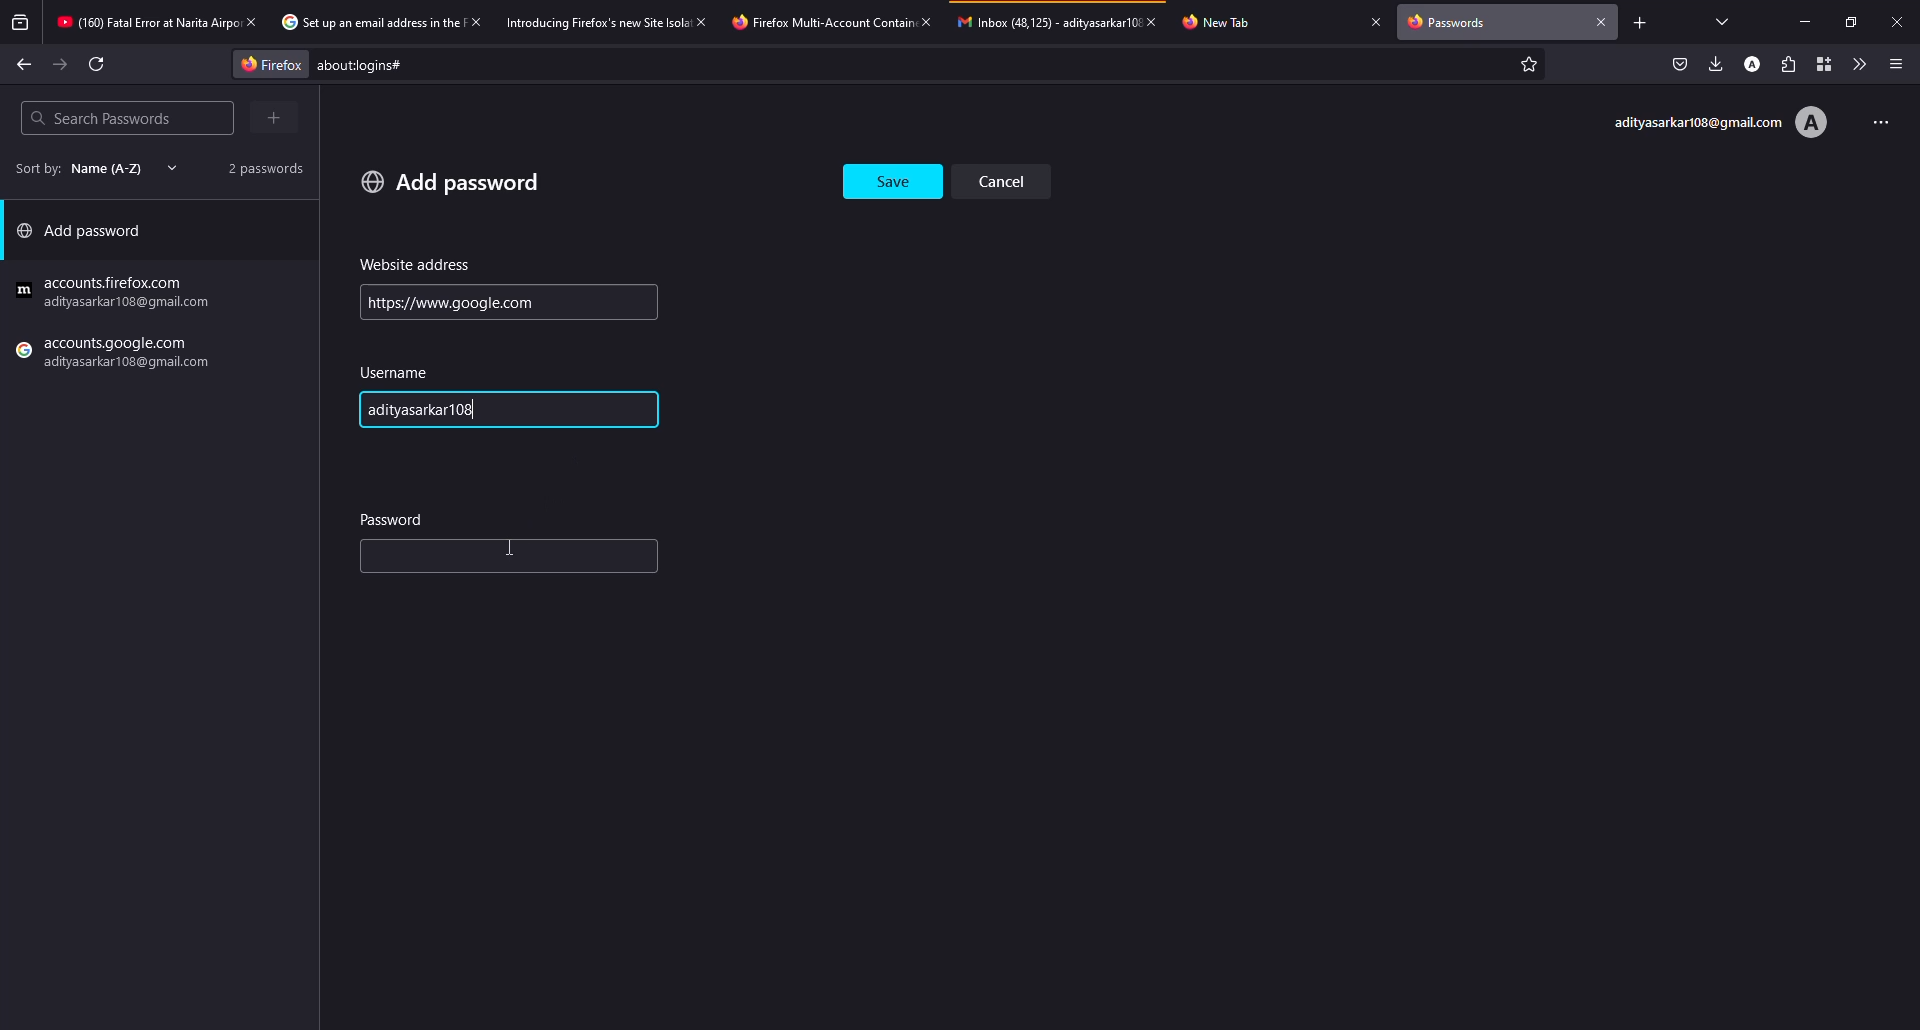  Describe the element at coordinates (24, 63) in the screenshot. I see `back` at that location.